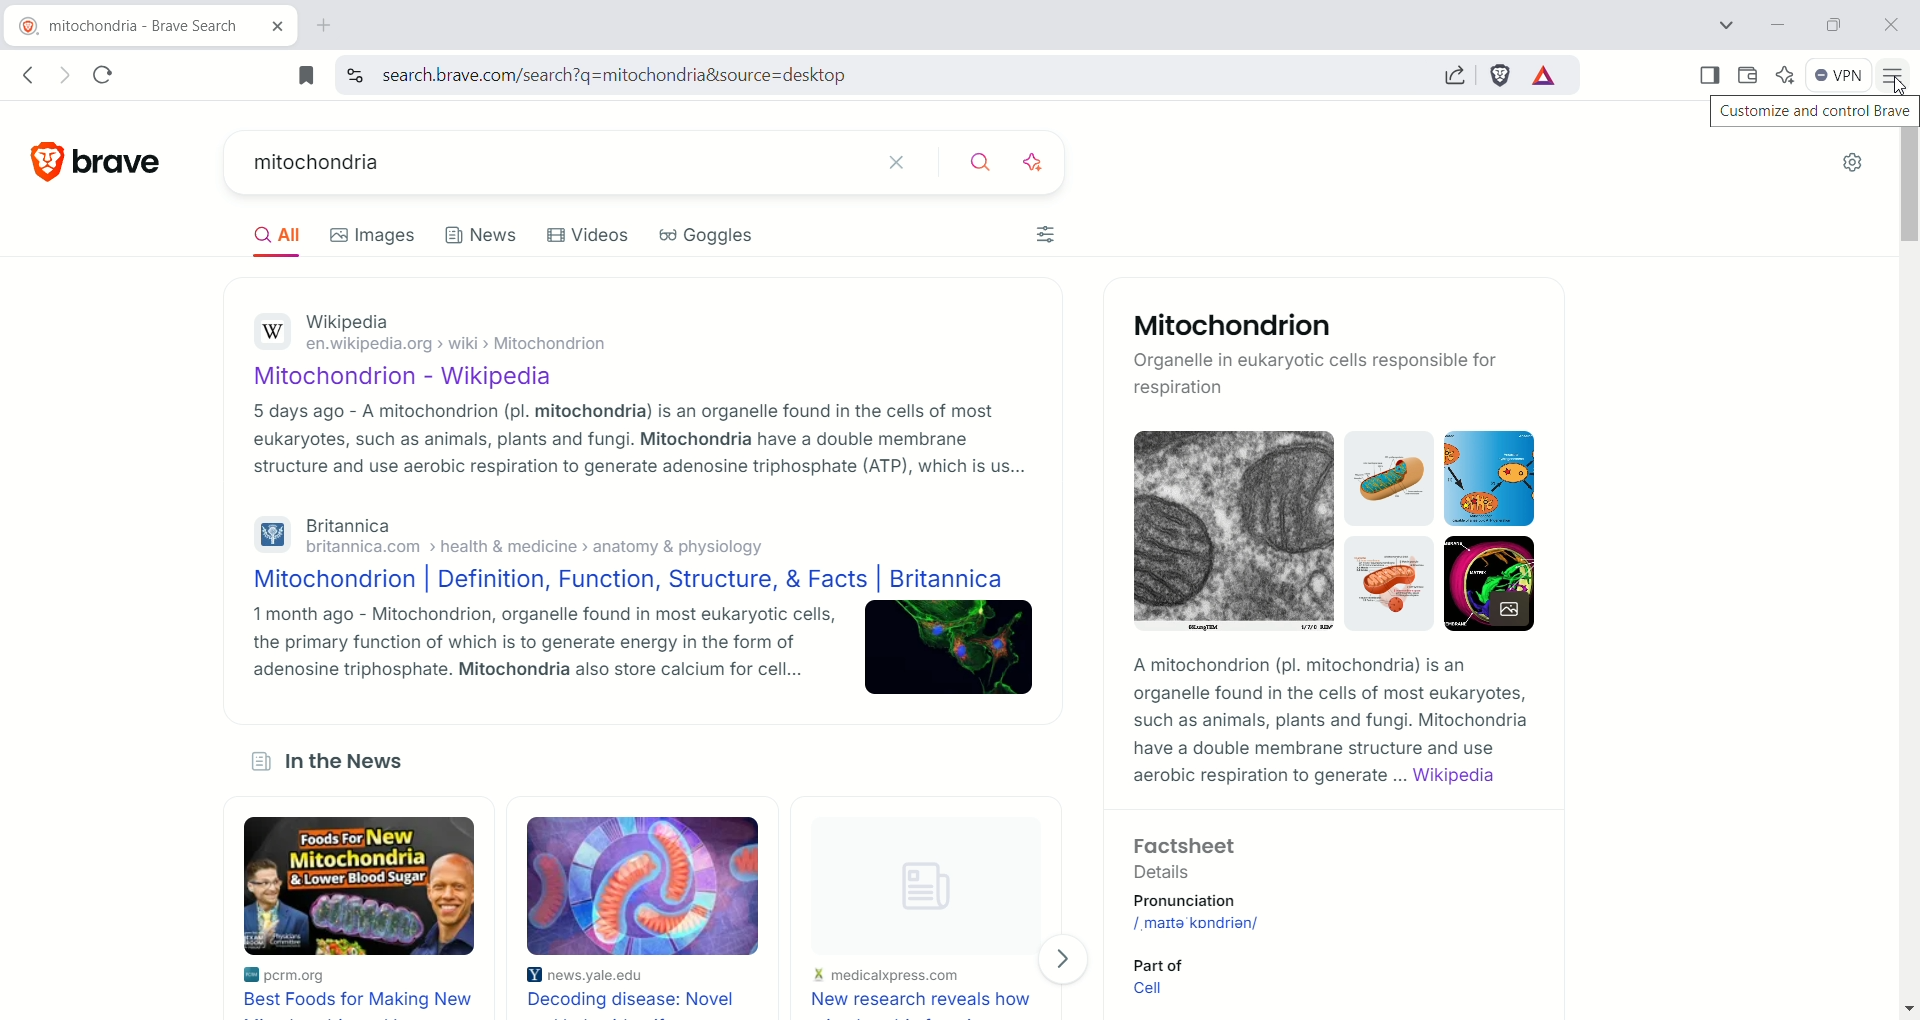 This screenshot has width=1920, height=1020. Describe the element at coordinates (1896, 20) in the screenshot. I see `close` at that location.